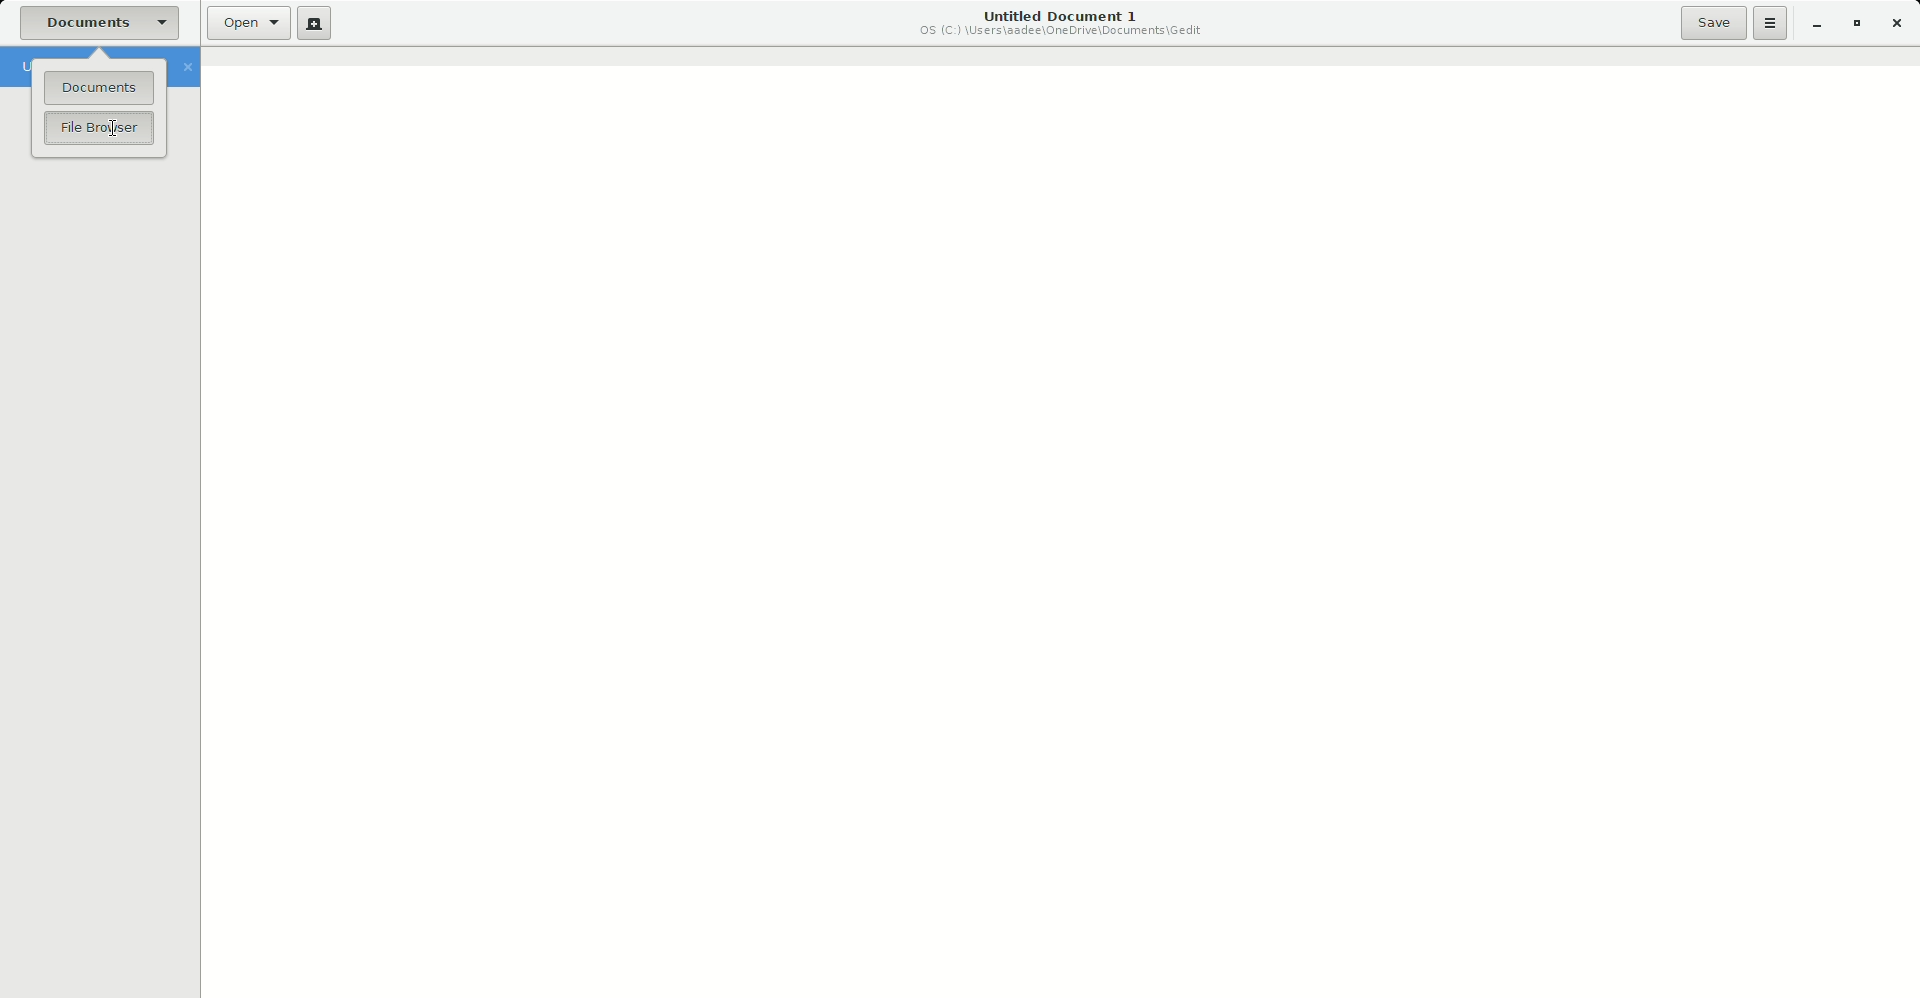 This screenshot has width=1920, height=998. I want to click on Restore, so click(1856, 22).